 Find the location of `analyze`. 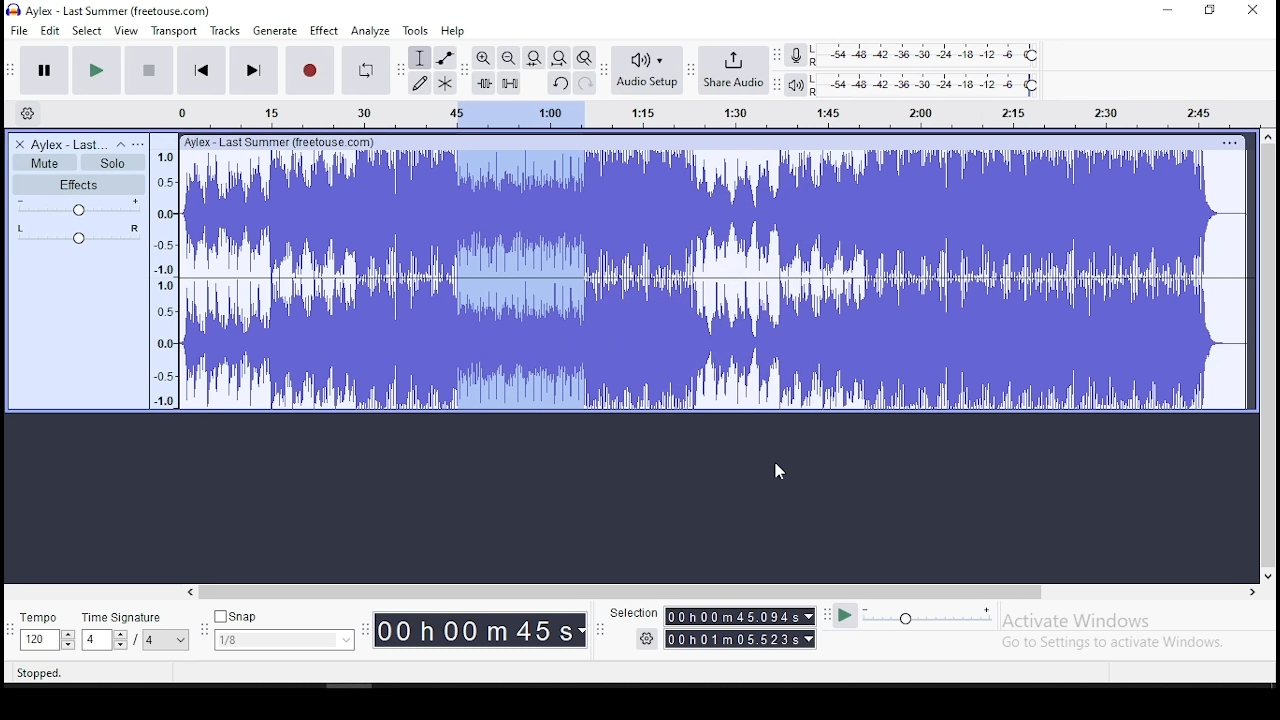

analyze is located at coordinates (372, 31).